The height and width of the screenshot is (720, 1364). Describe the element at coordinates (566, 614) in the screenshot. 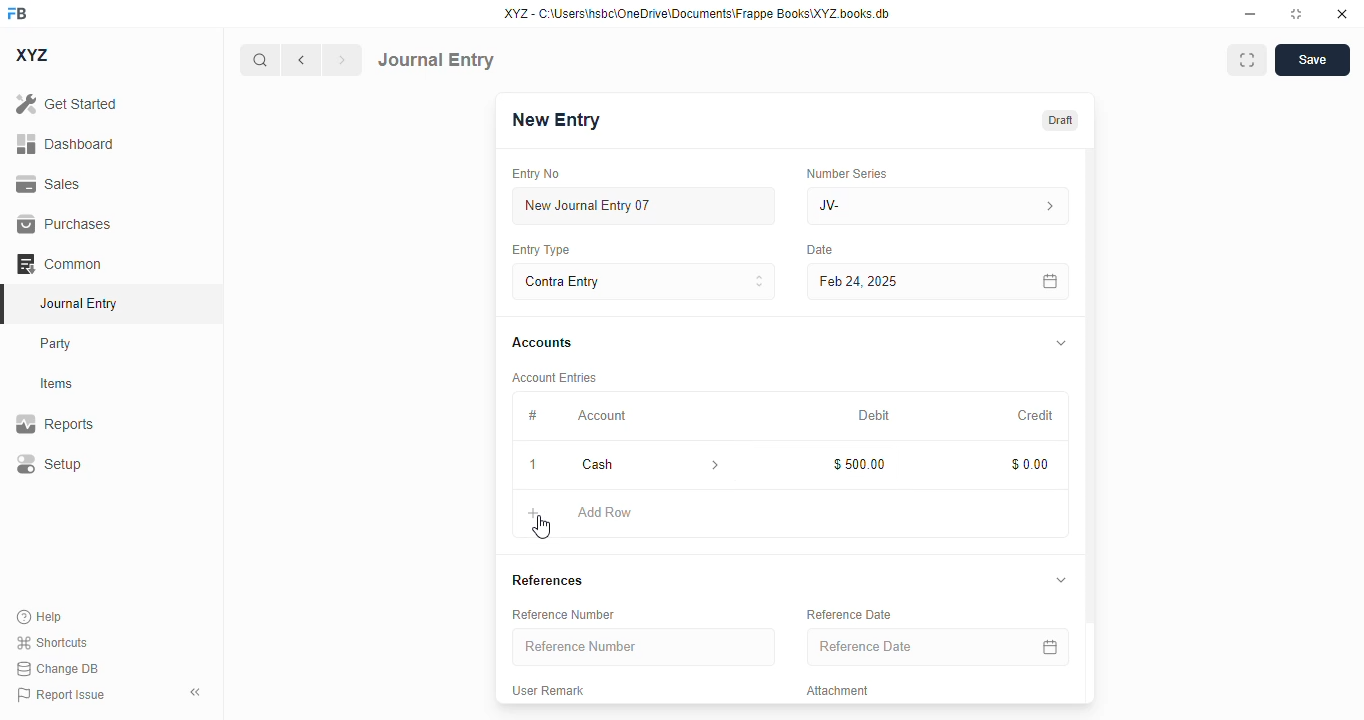

I see `reference number` at that location.